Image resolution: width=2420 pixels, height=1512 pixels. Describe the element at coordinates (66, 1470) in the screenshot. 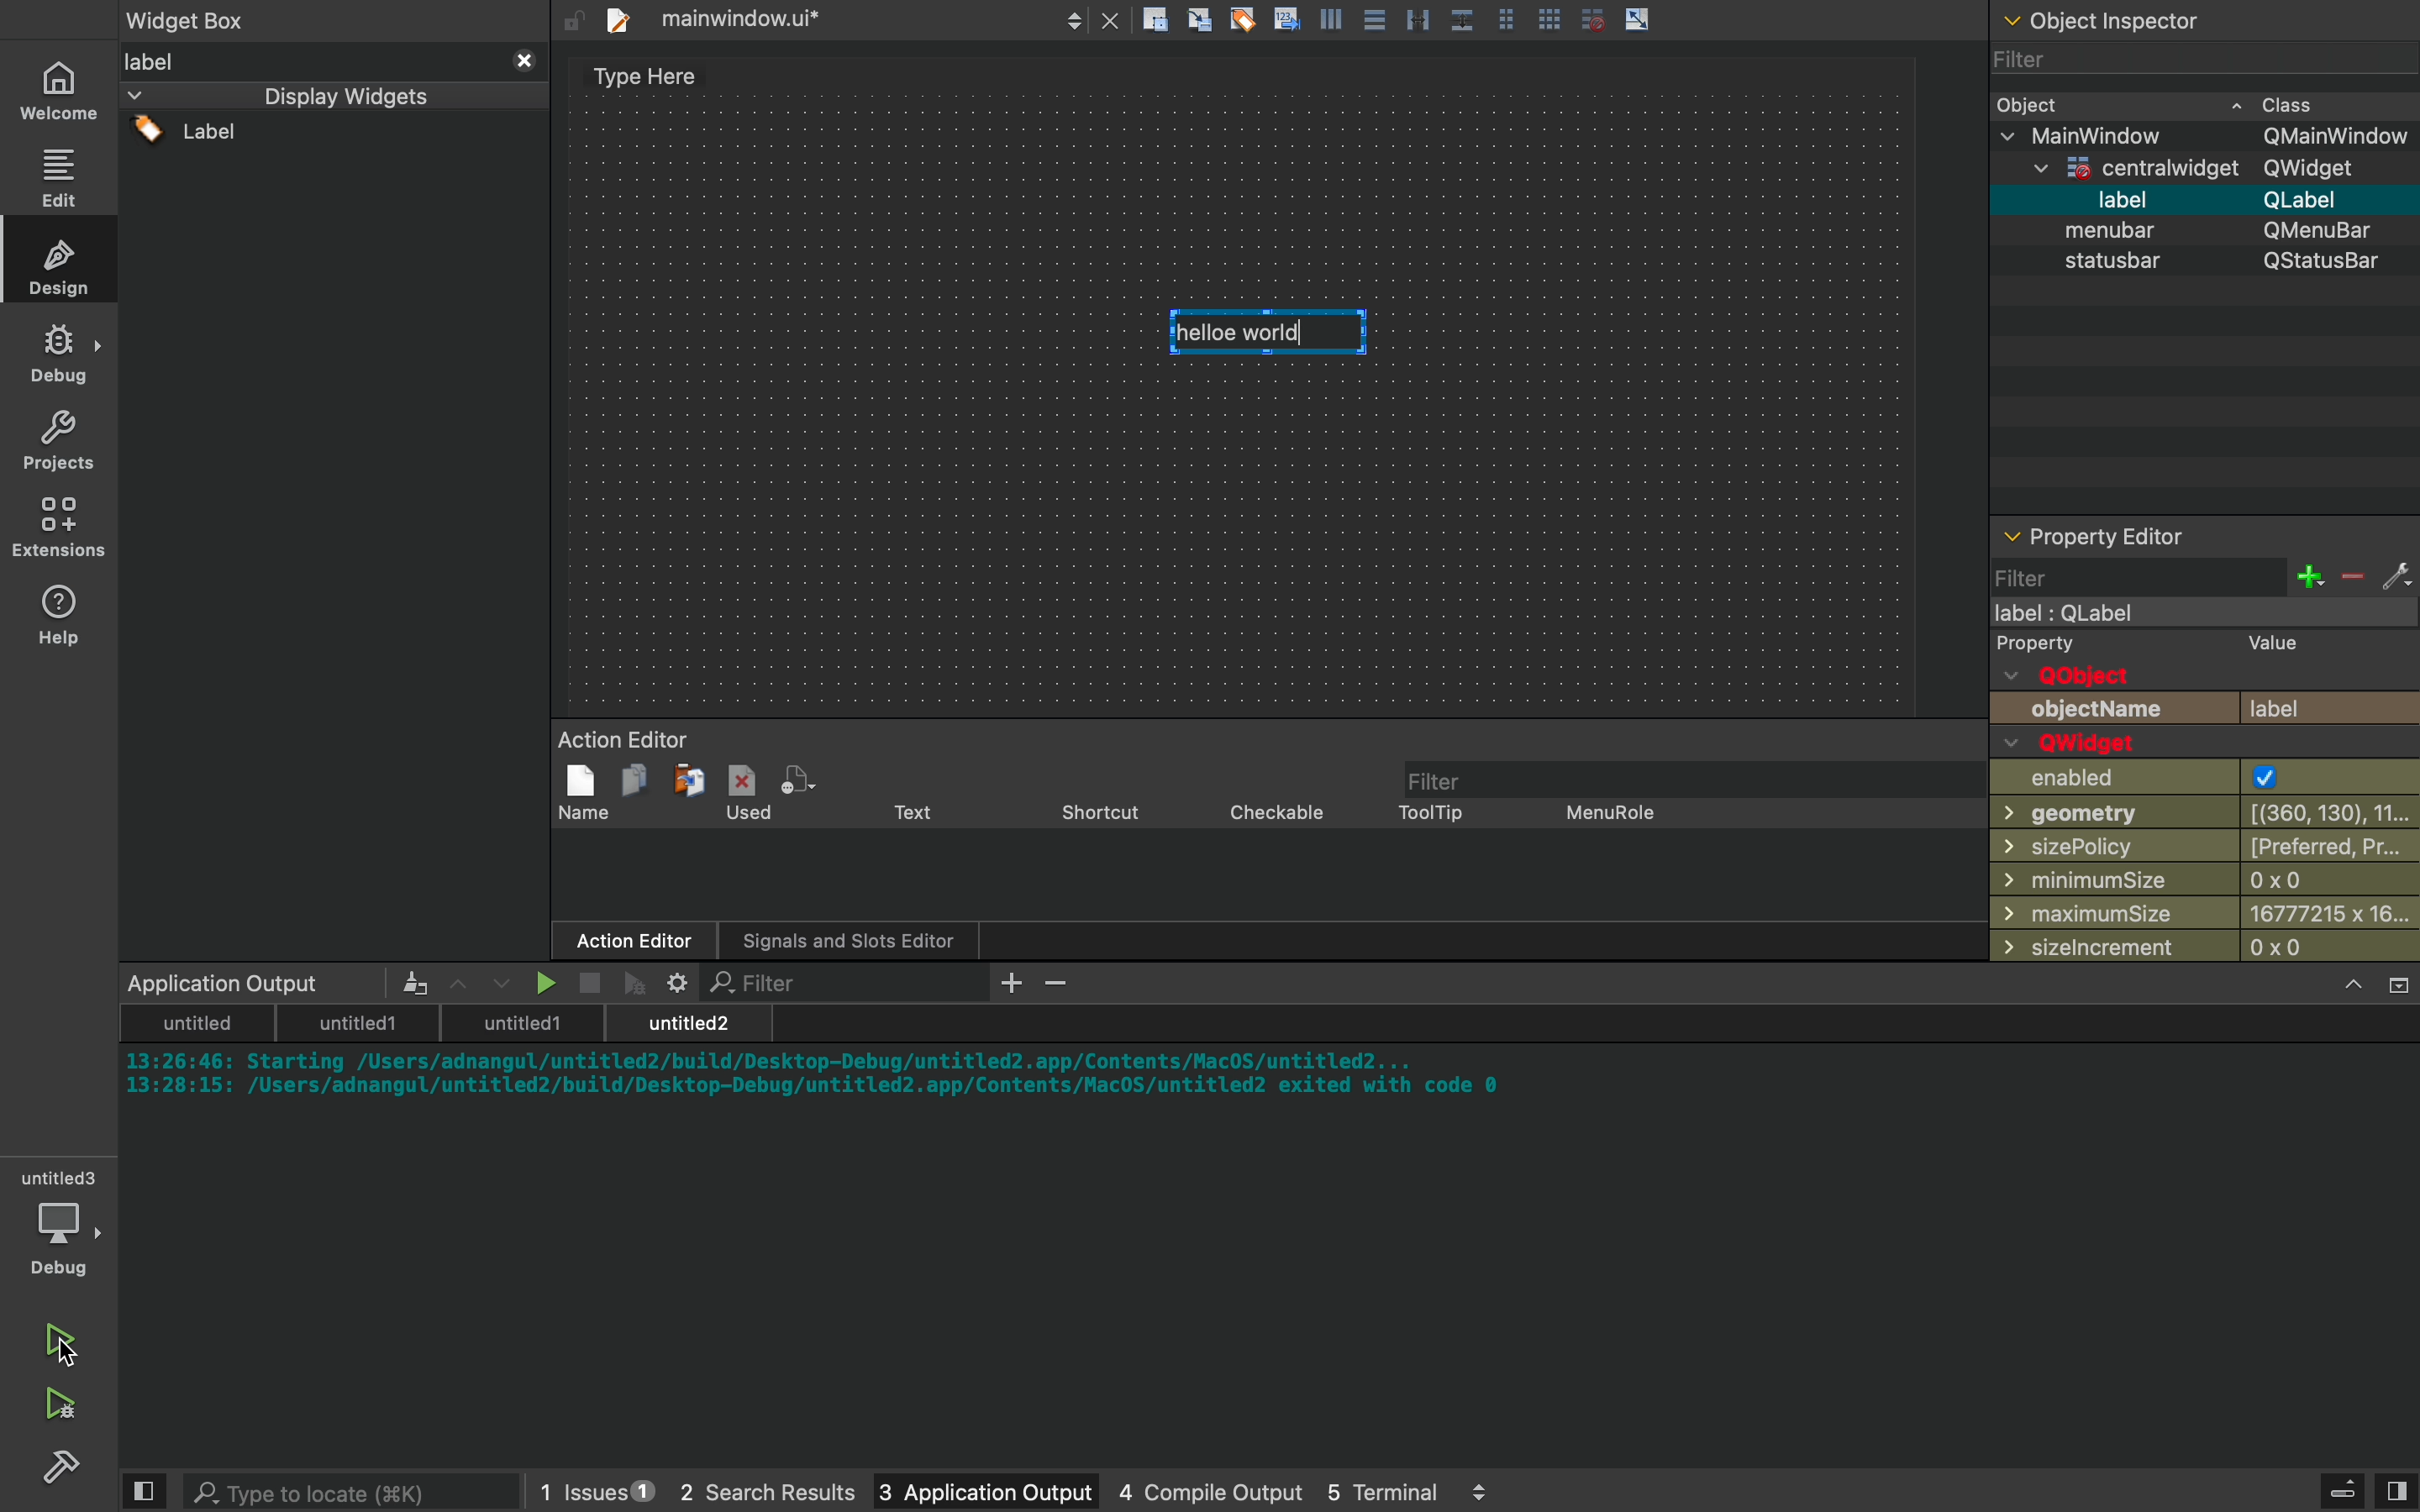

I see `` at that location.